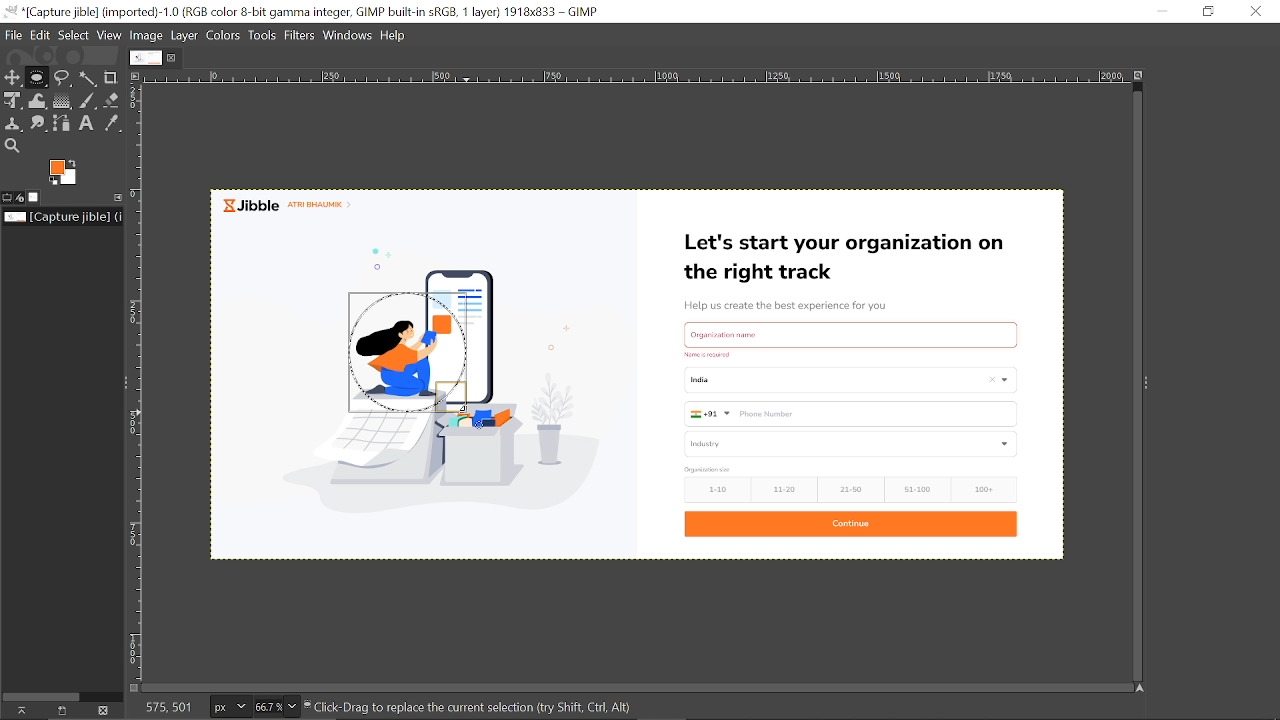 The height and width of the screenshot is (720, 1280). What do you see at coordinates (139, 77) in the screenshot?
I see `Access the image menu` at bounding box center [139, 77].